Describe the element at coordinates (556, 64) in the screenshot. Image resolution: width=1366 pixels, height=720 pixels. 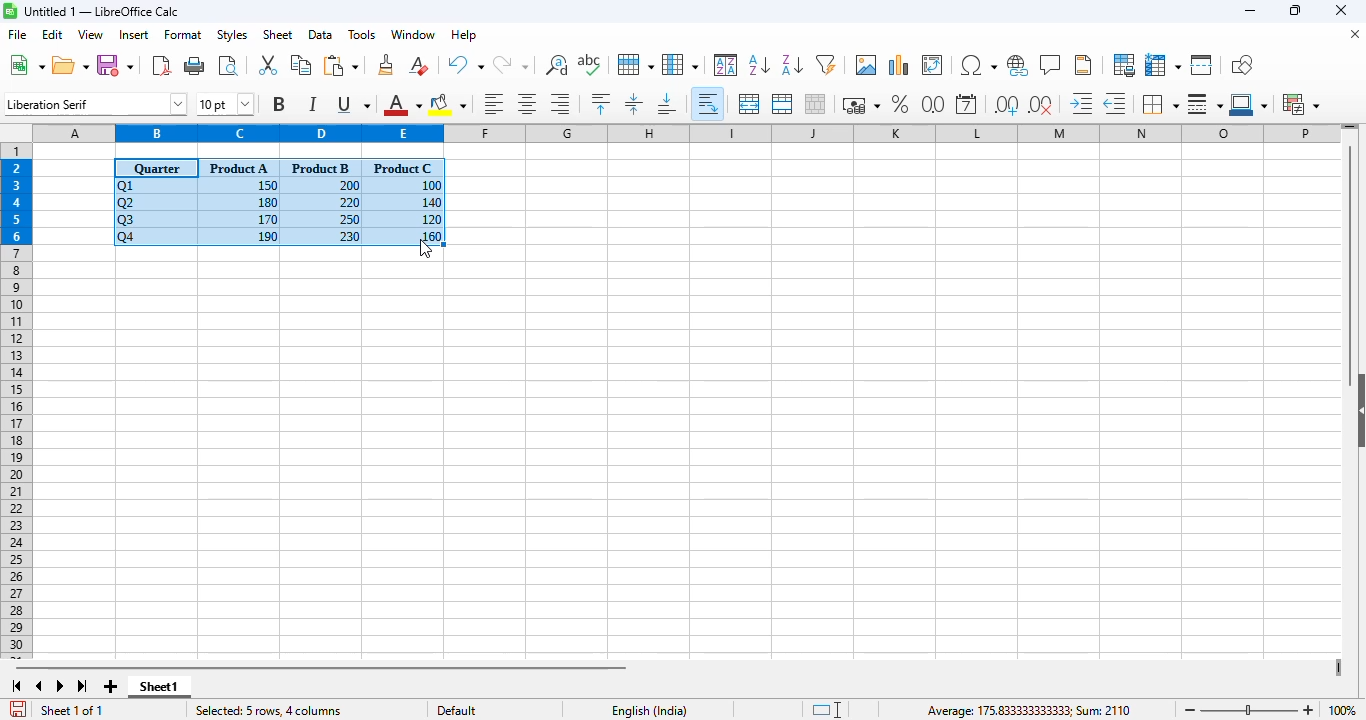
I see `find and replace` at that location.